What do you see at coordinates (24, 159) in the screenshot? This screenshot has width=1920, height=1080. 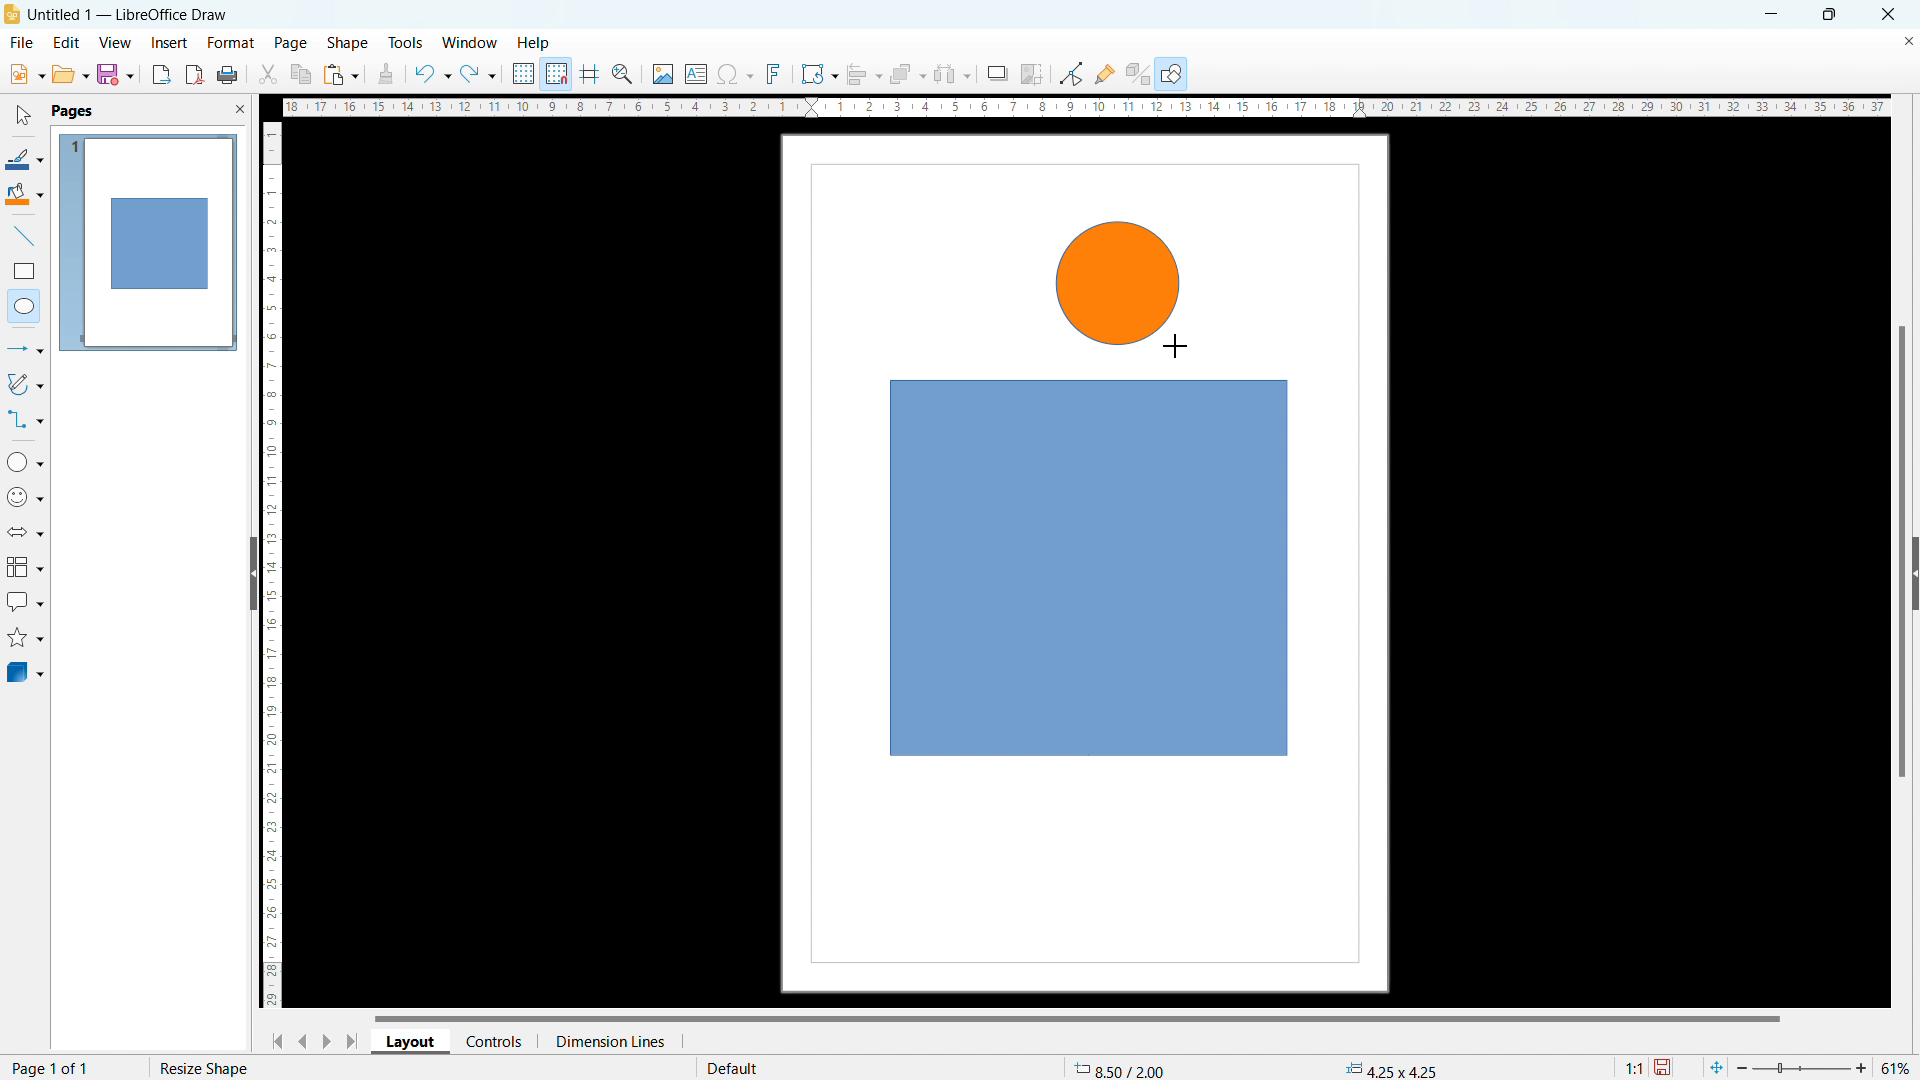 I see `line color` at bounding box center [24, 159].